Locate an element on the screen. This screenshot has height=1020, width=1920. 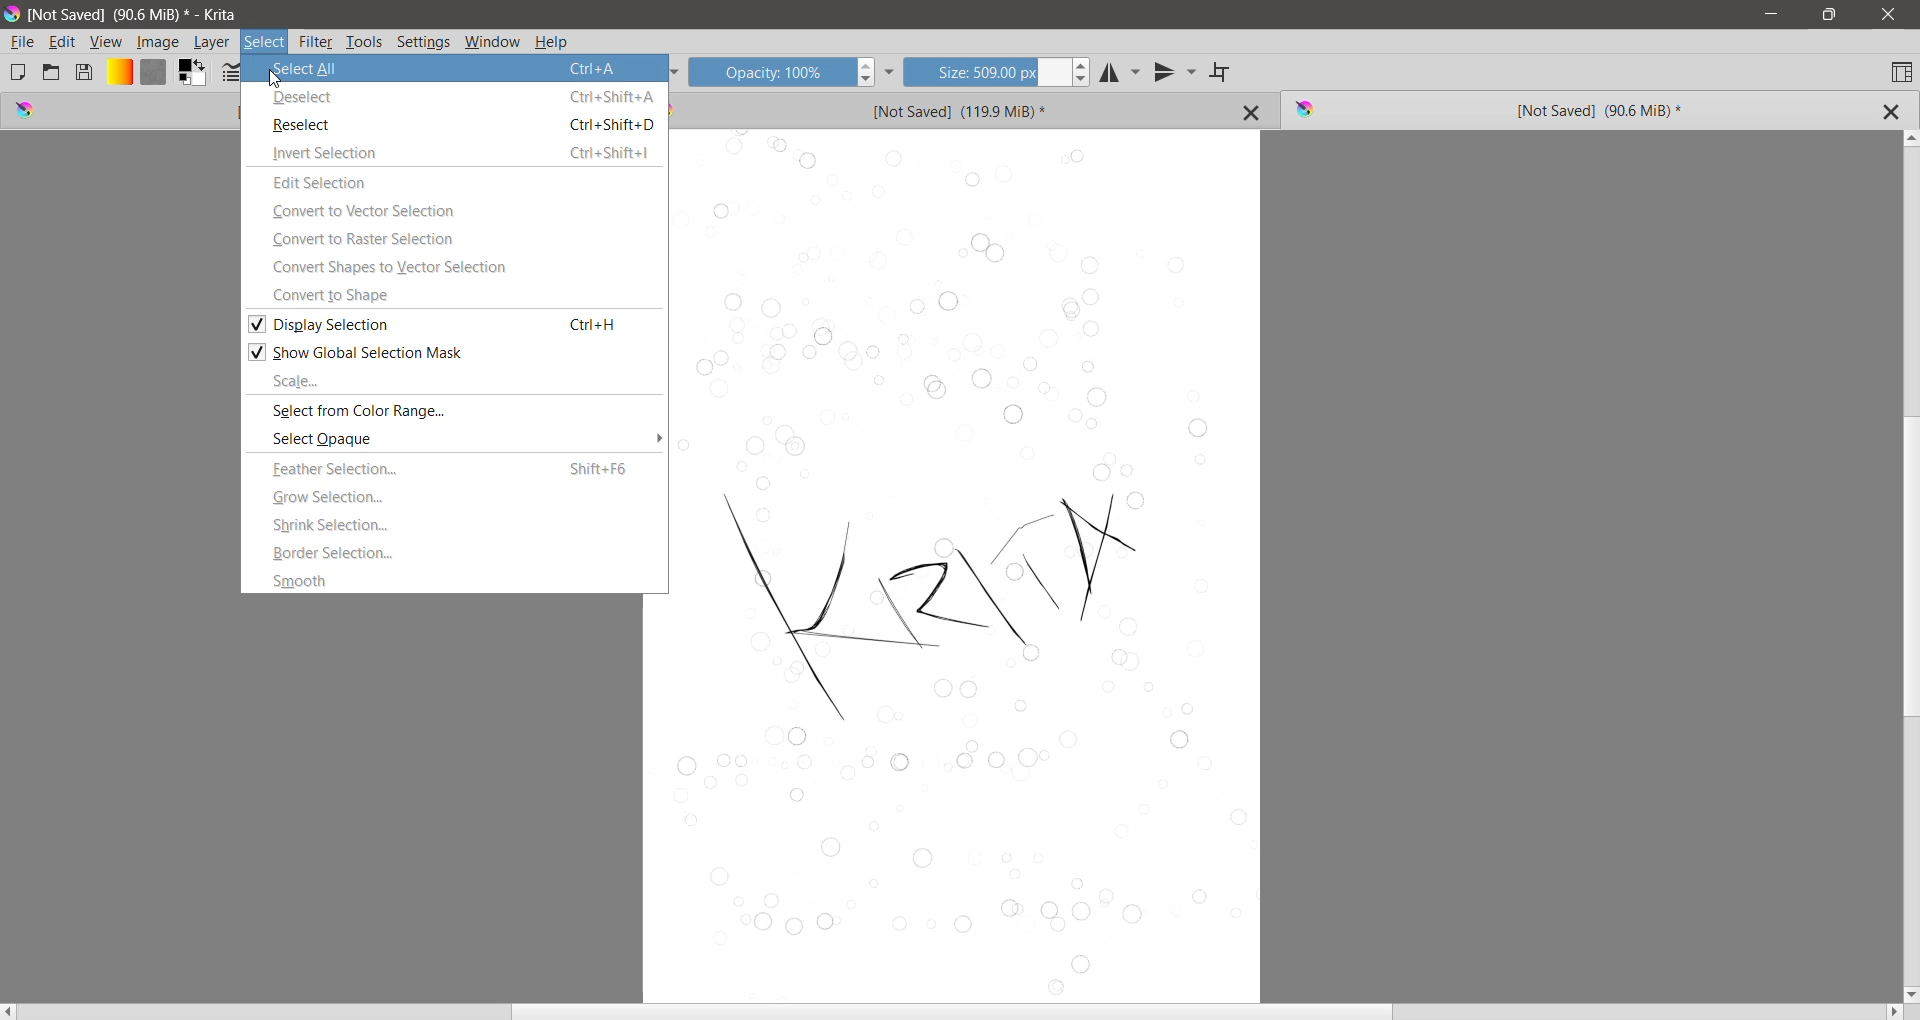
Vertical Mirror Tool is located at coordinates (1175, 72).